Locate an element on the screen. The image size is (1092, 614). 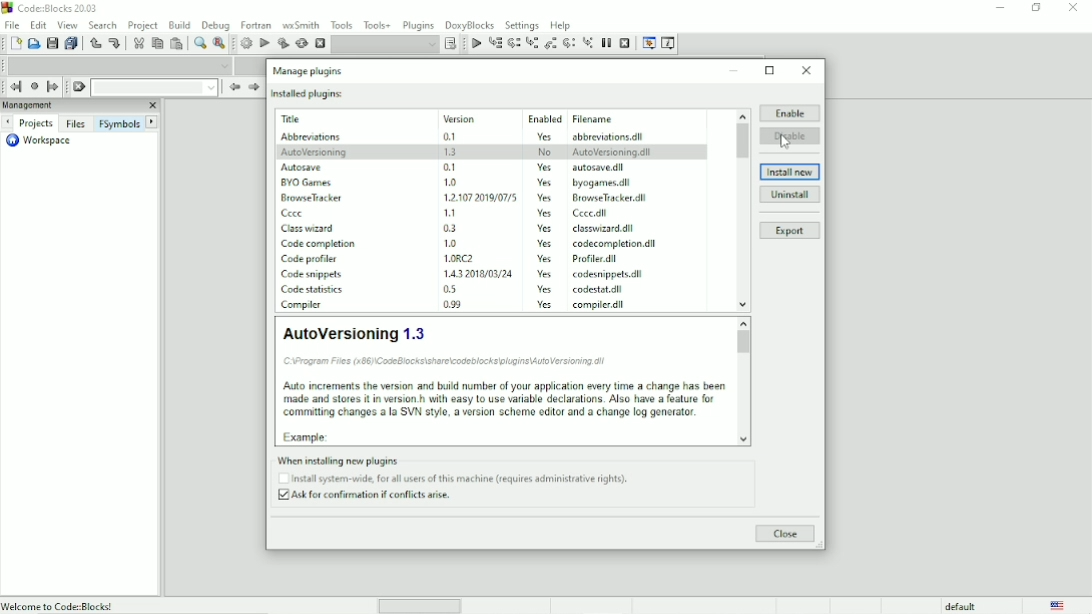
Minimize is located at coordinates (735, 70).